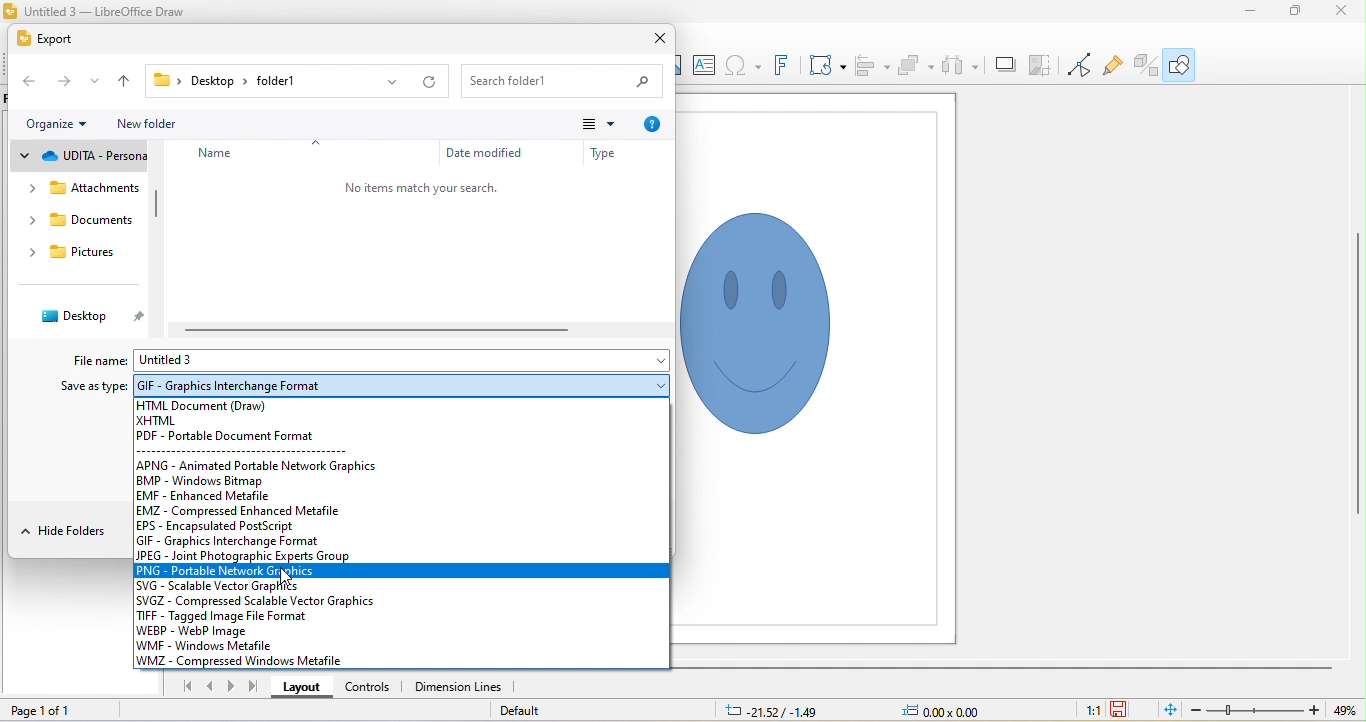 The image size is (1366, 722). I want to click on drop down, so click(35, 222).